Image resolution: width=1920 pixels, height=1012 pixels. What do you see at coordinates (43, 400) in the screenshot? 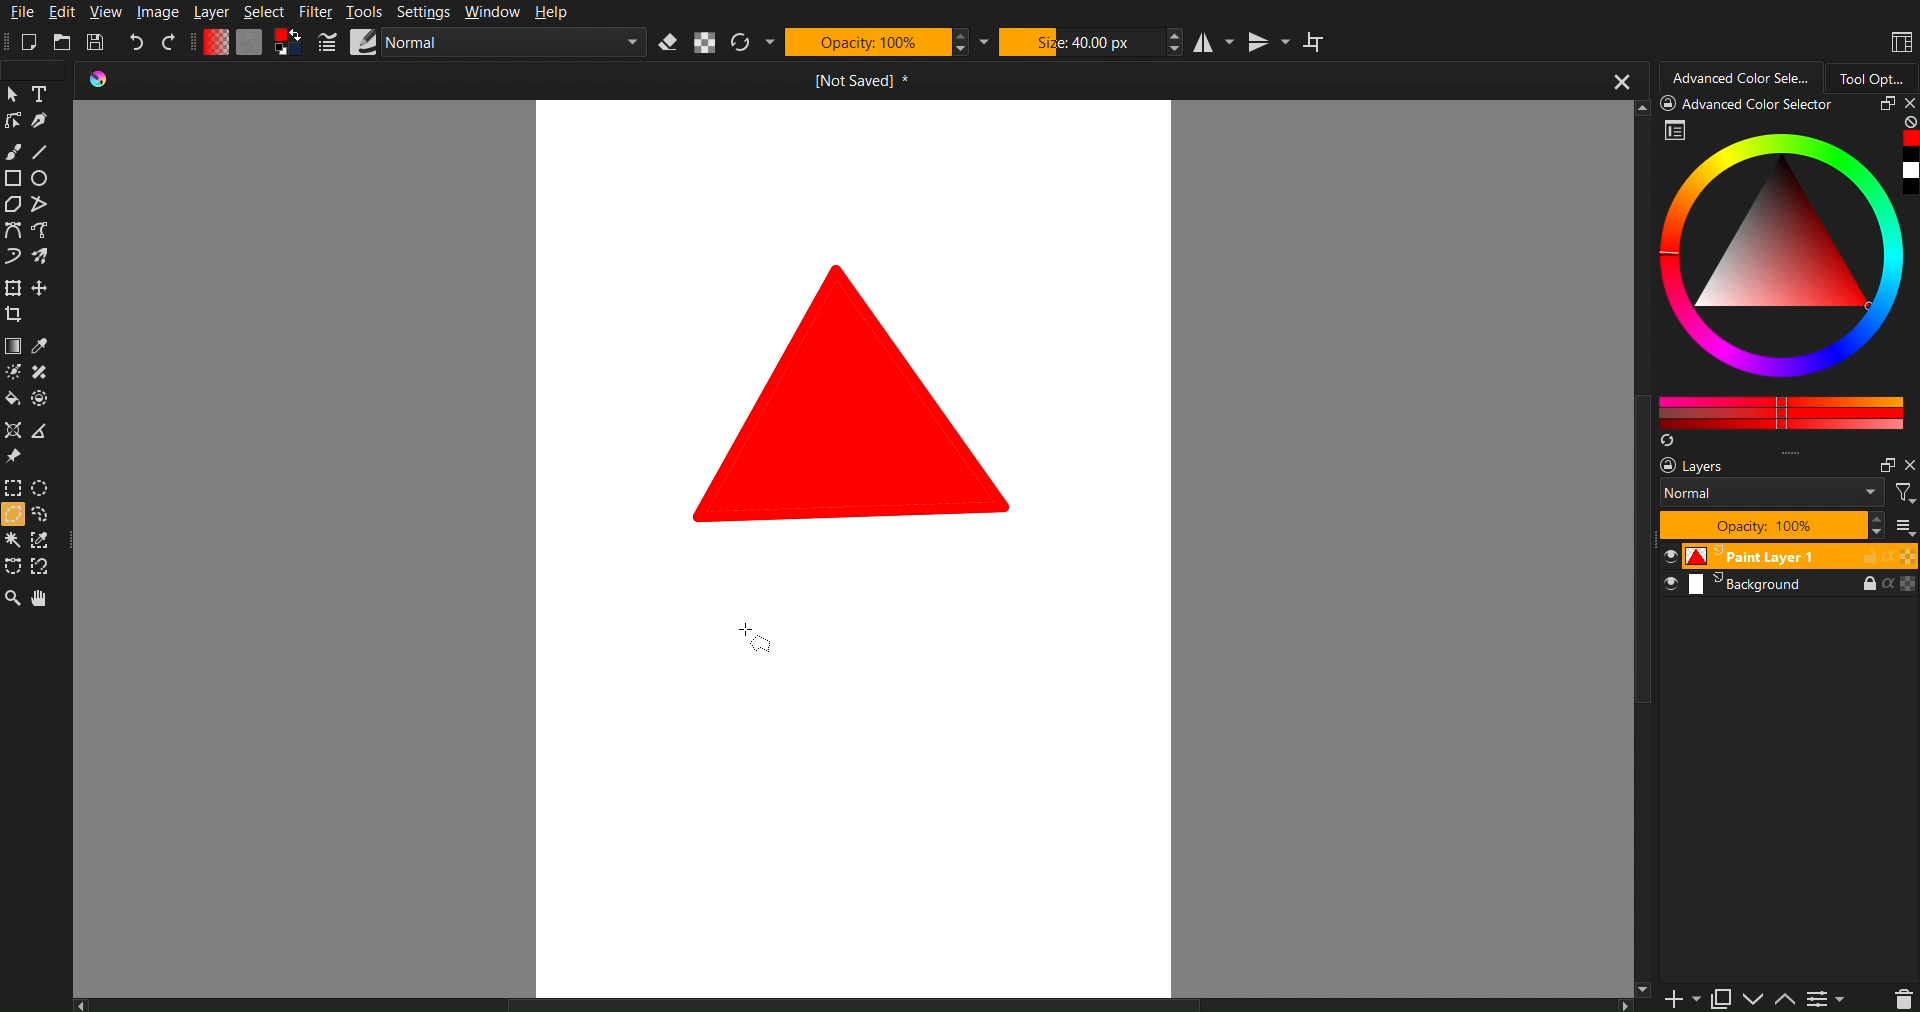
I see `dotted` at bounding box center [43, 400].